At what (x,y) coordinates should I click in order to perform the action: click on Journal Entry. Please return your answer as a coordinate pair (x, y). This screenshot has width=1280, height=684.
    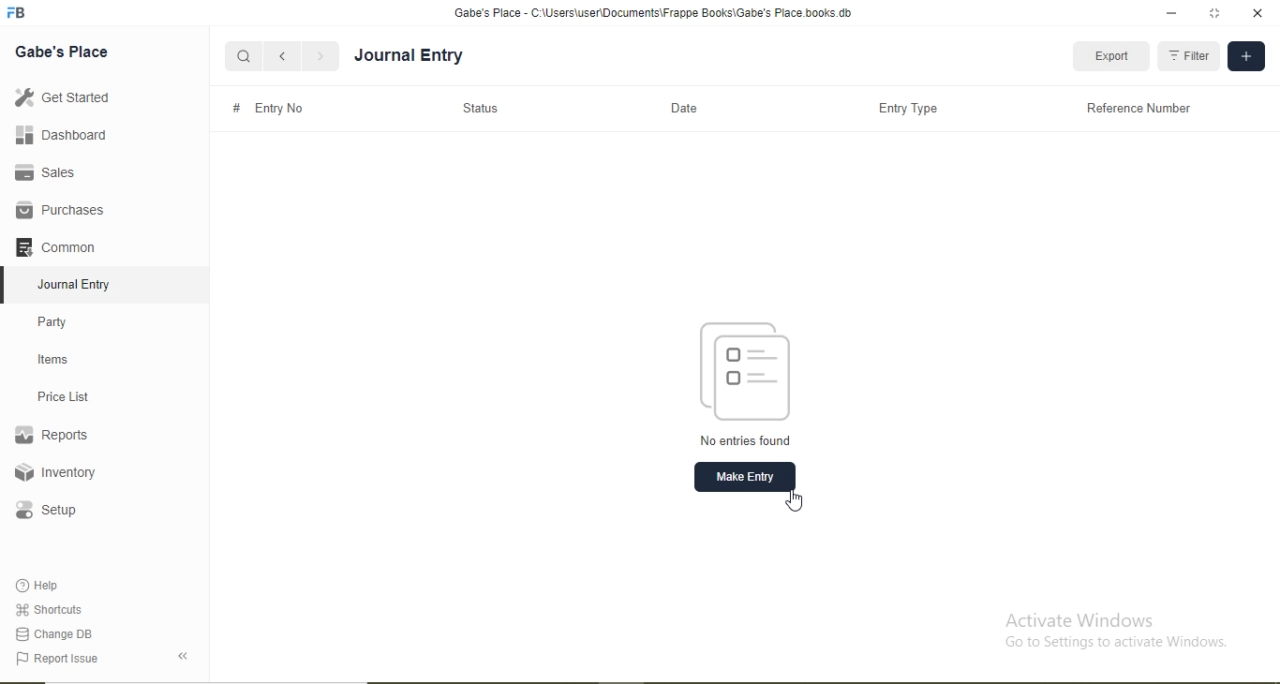
    Looking at the image, I should click on (411, 56).